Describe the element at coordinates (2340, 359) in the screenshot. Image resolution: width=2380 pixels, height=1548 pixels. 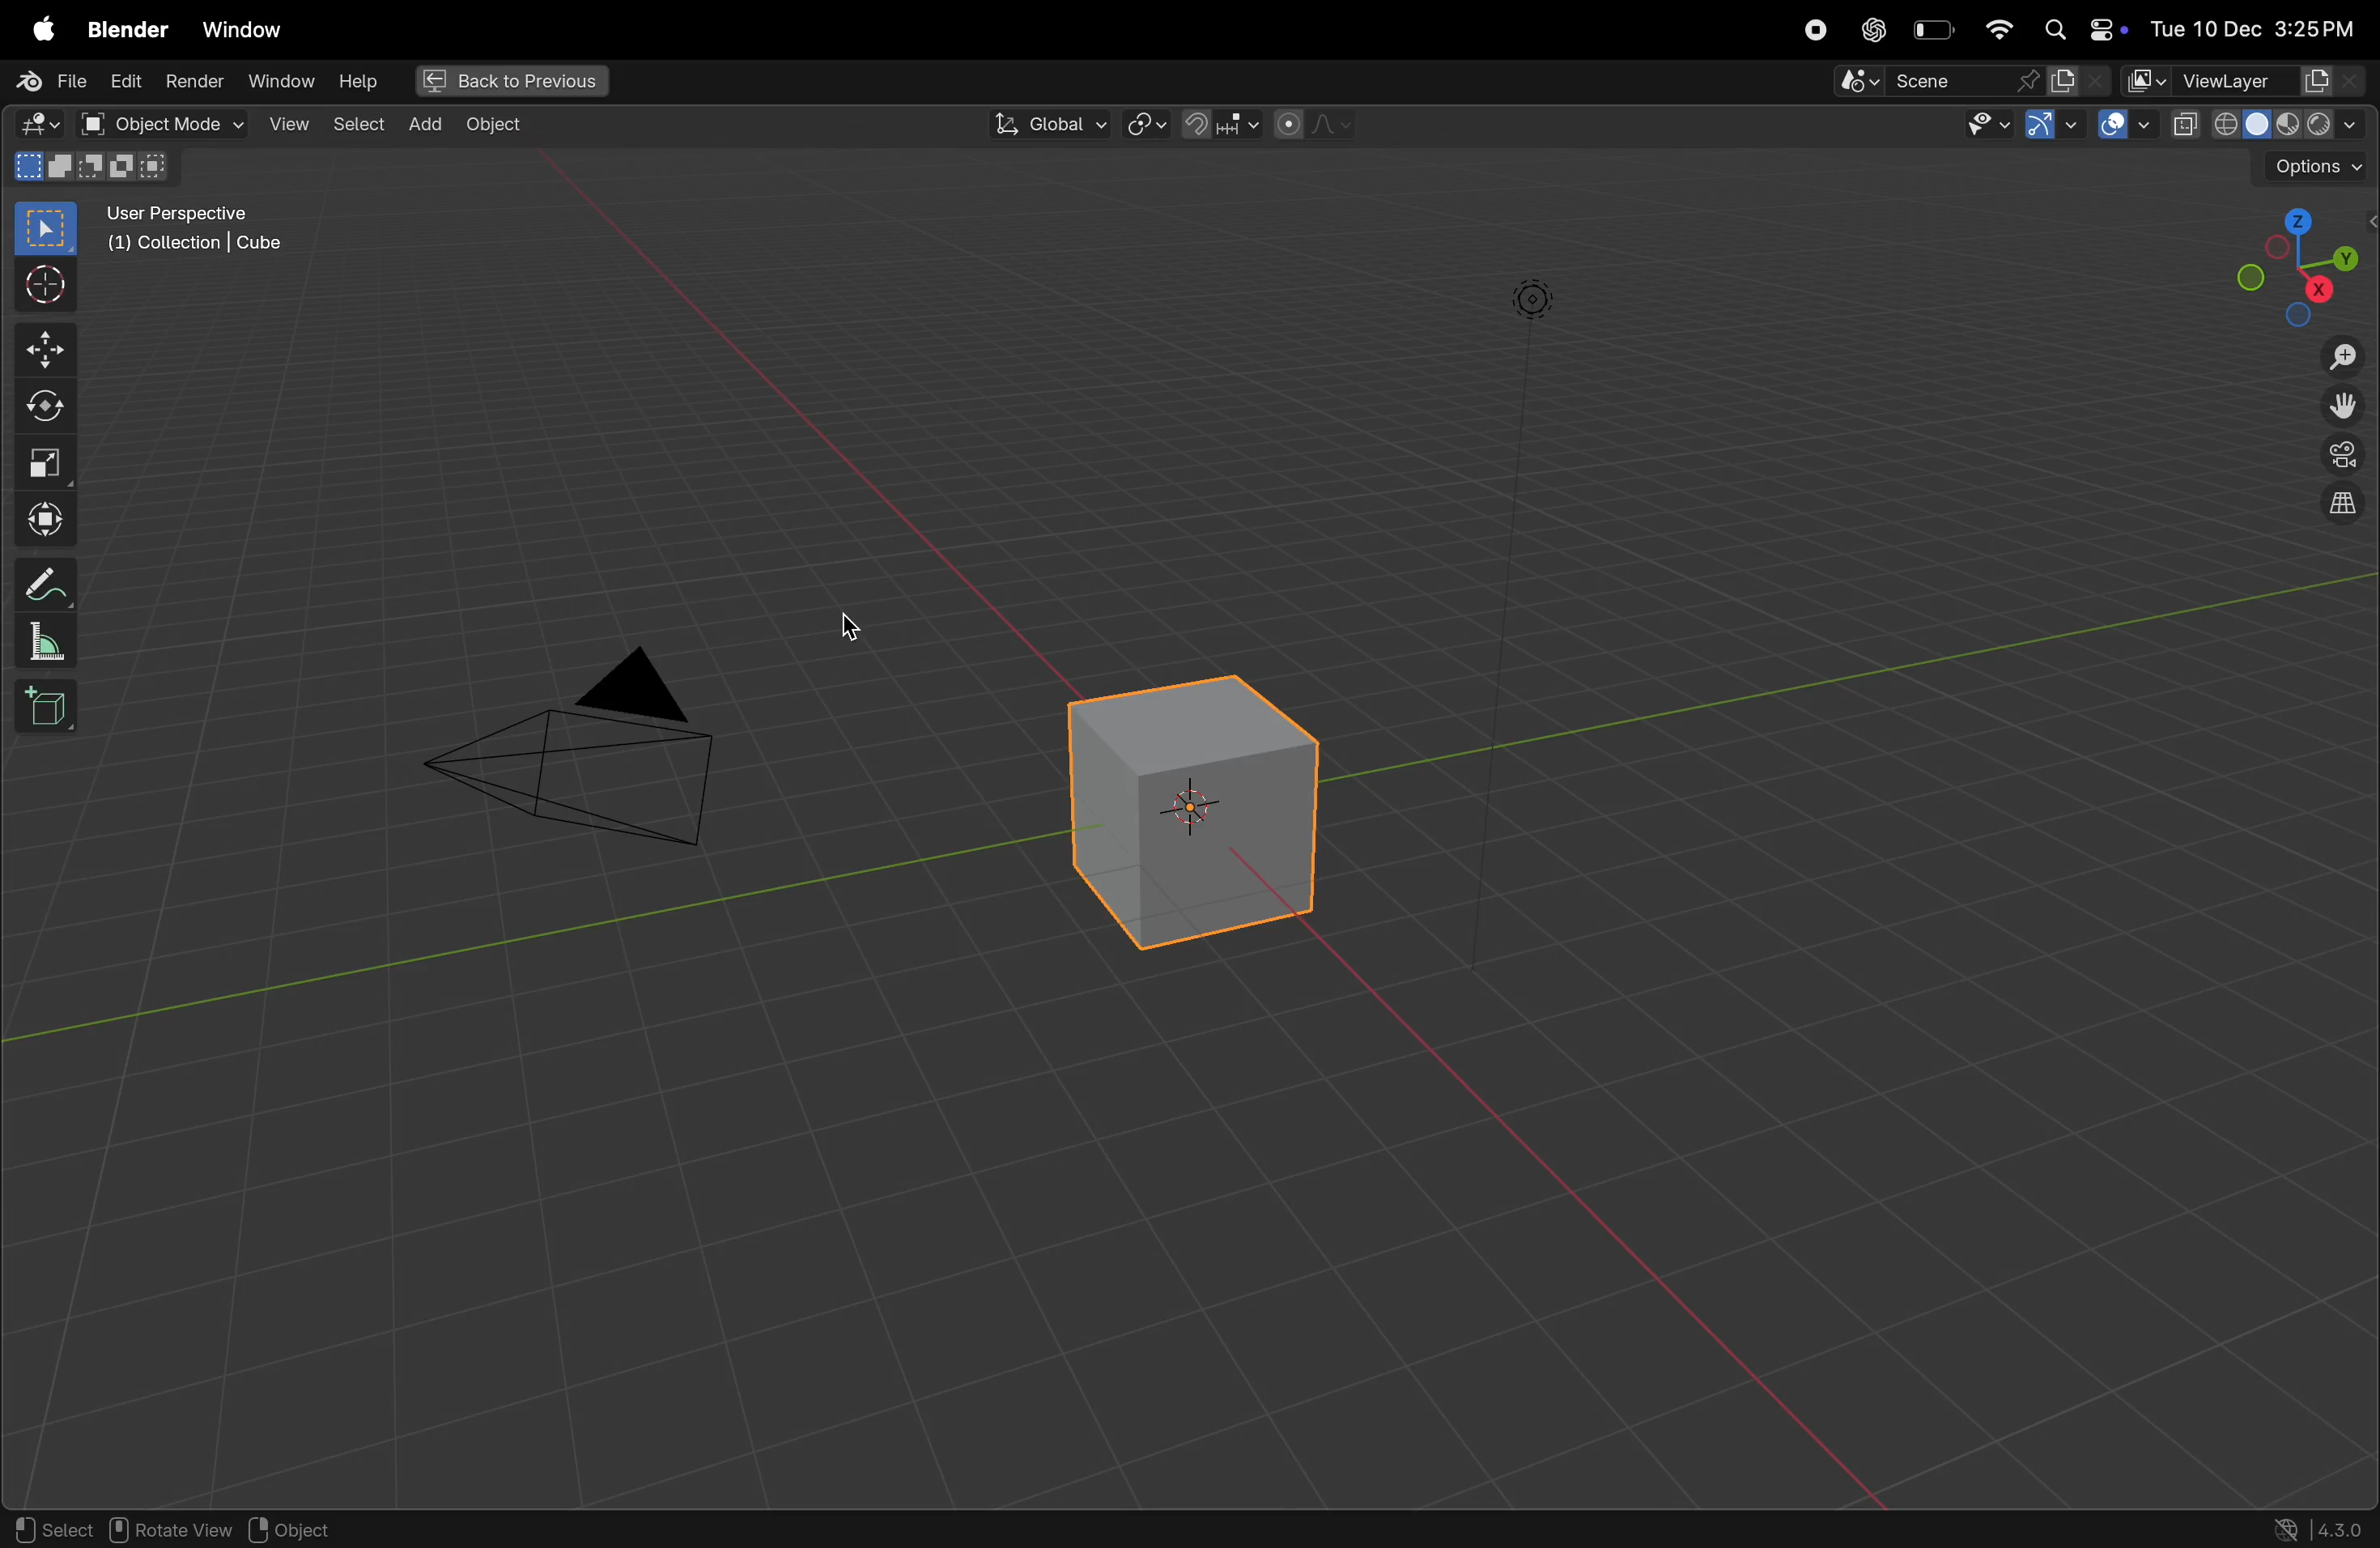
I see `zoom` at that location.